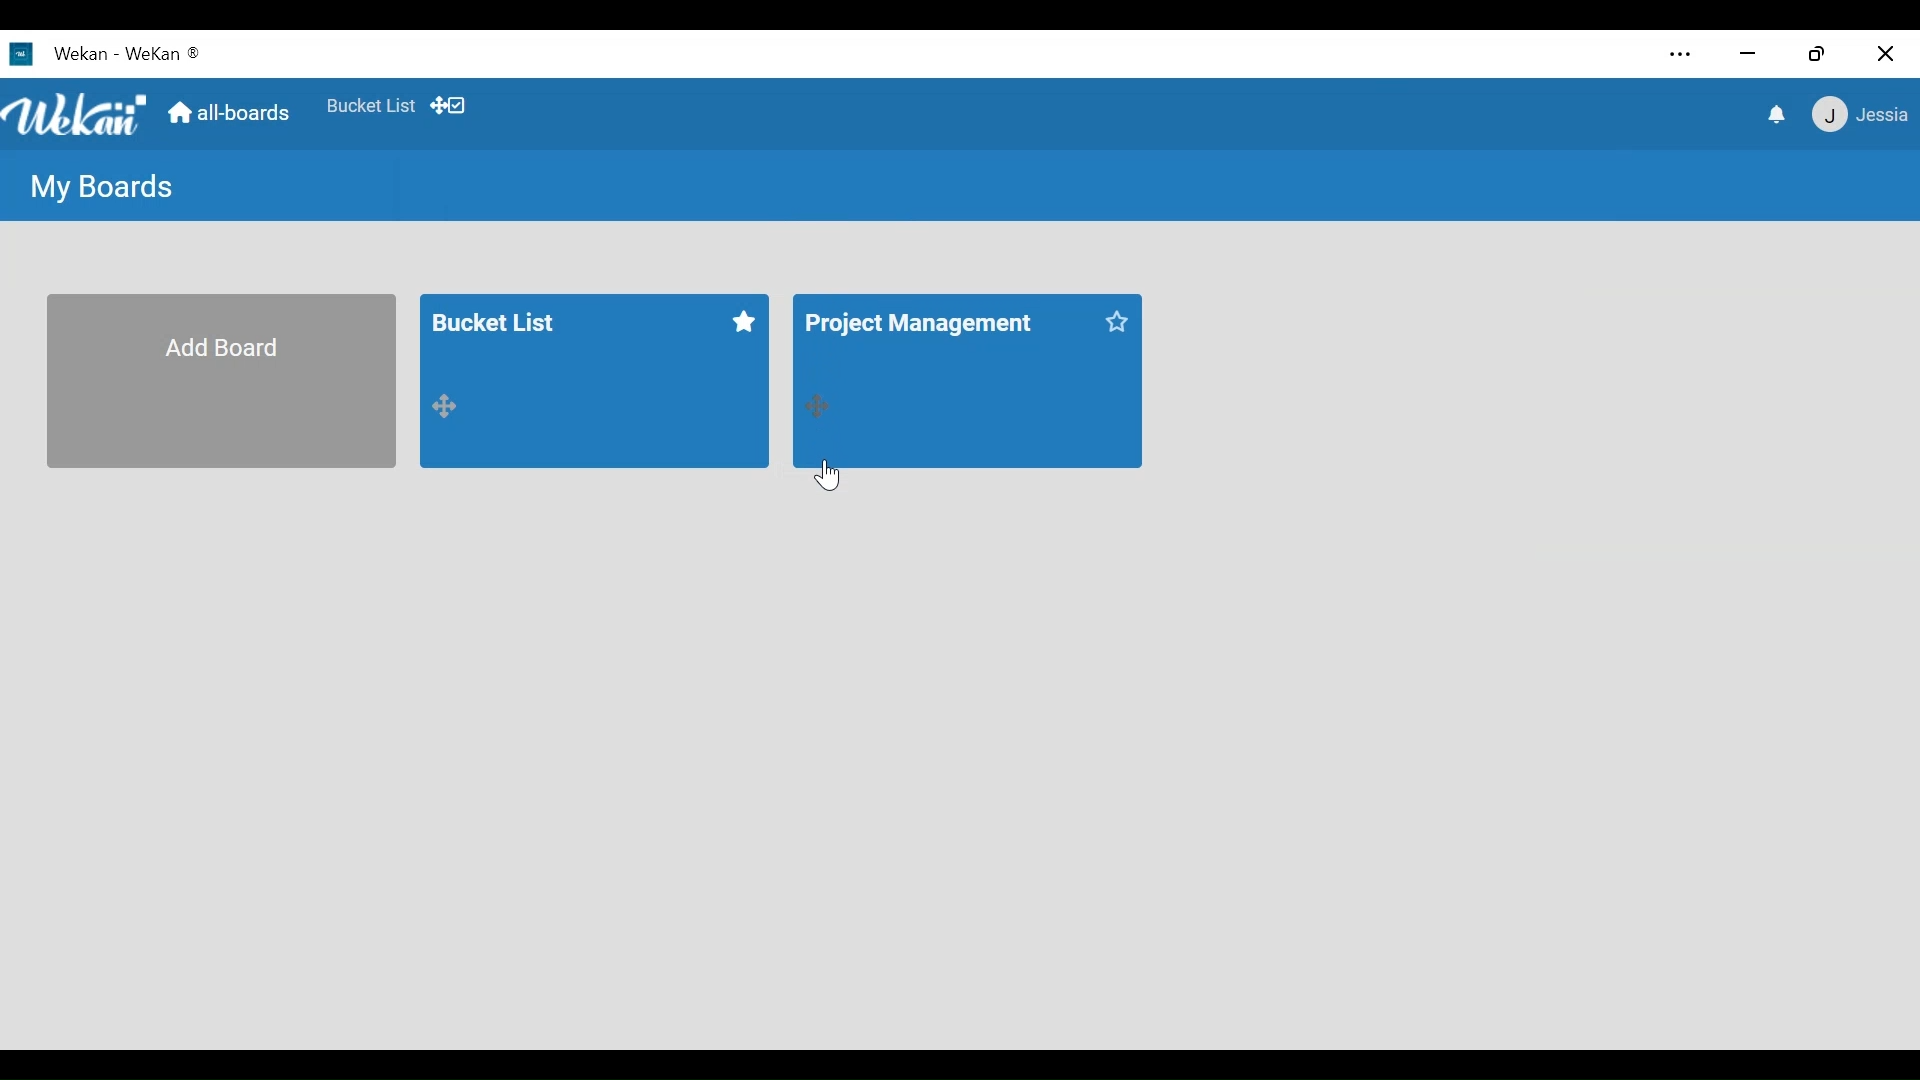  What do you see at coordinates (1682, 54) in the screenshot?
I see `Settings and more` at bounding box center [1682, 54].